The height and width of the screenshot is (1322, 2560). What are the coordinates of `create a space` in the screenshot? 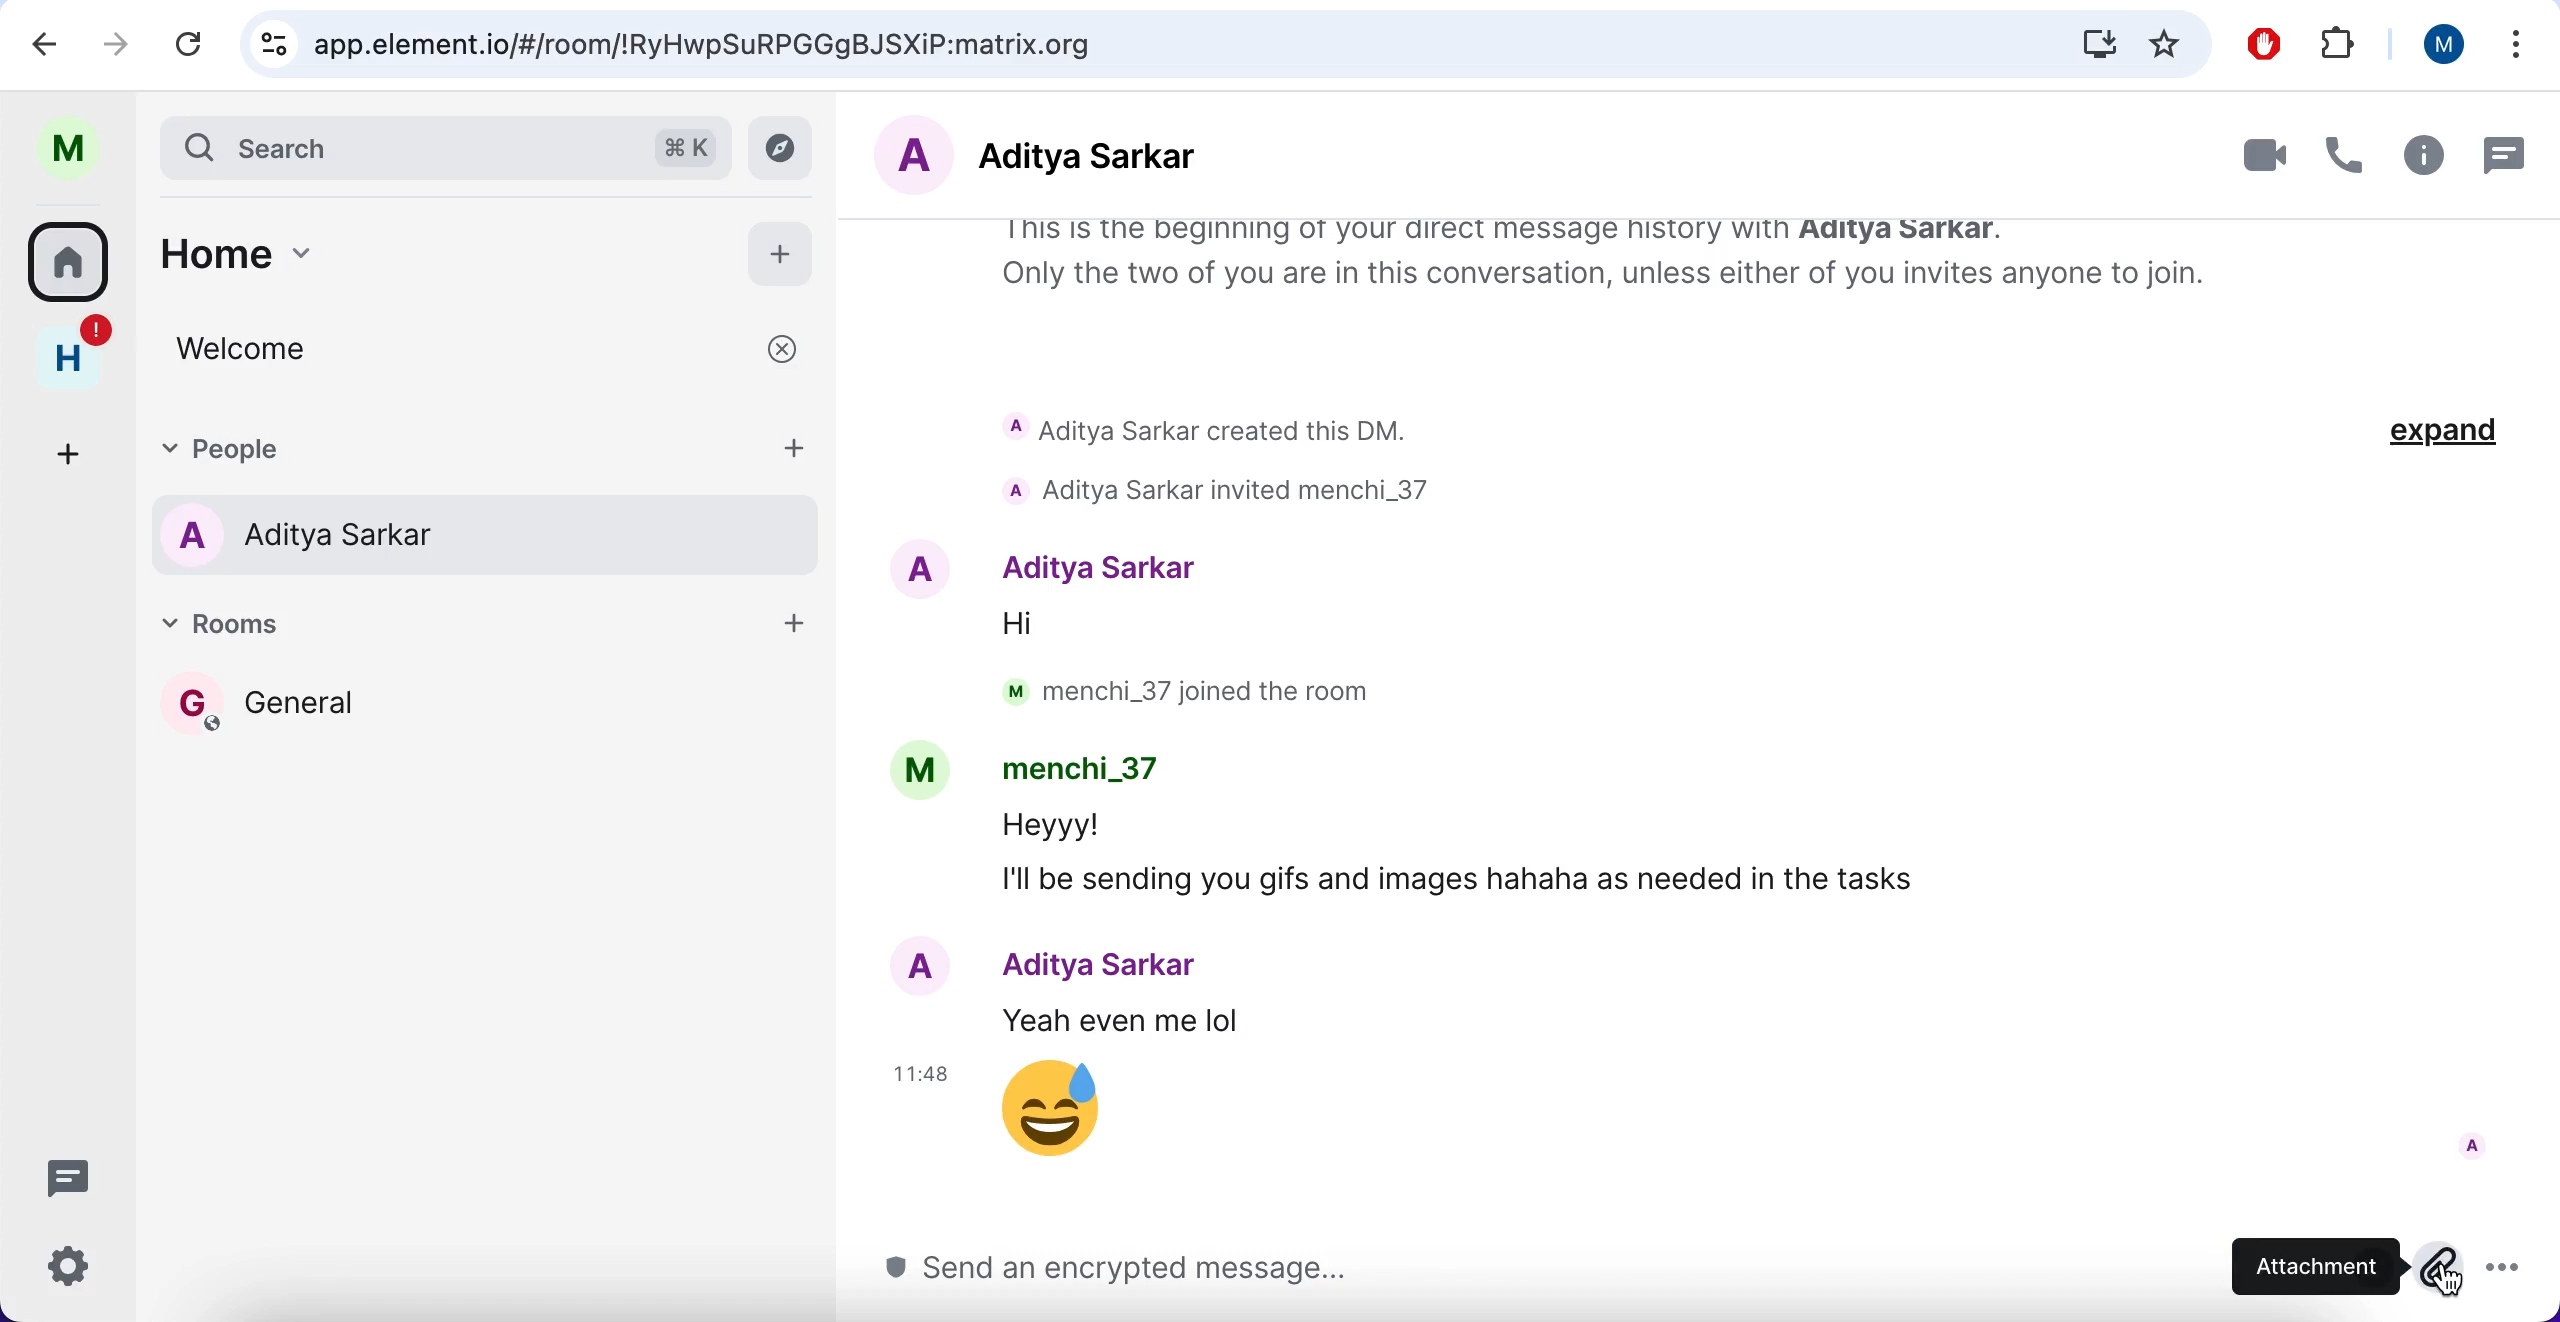 It's located at (62, 449).